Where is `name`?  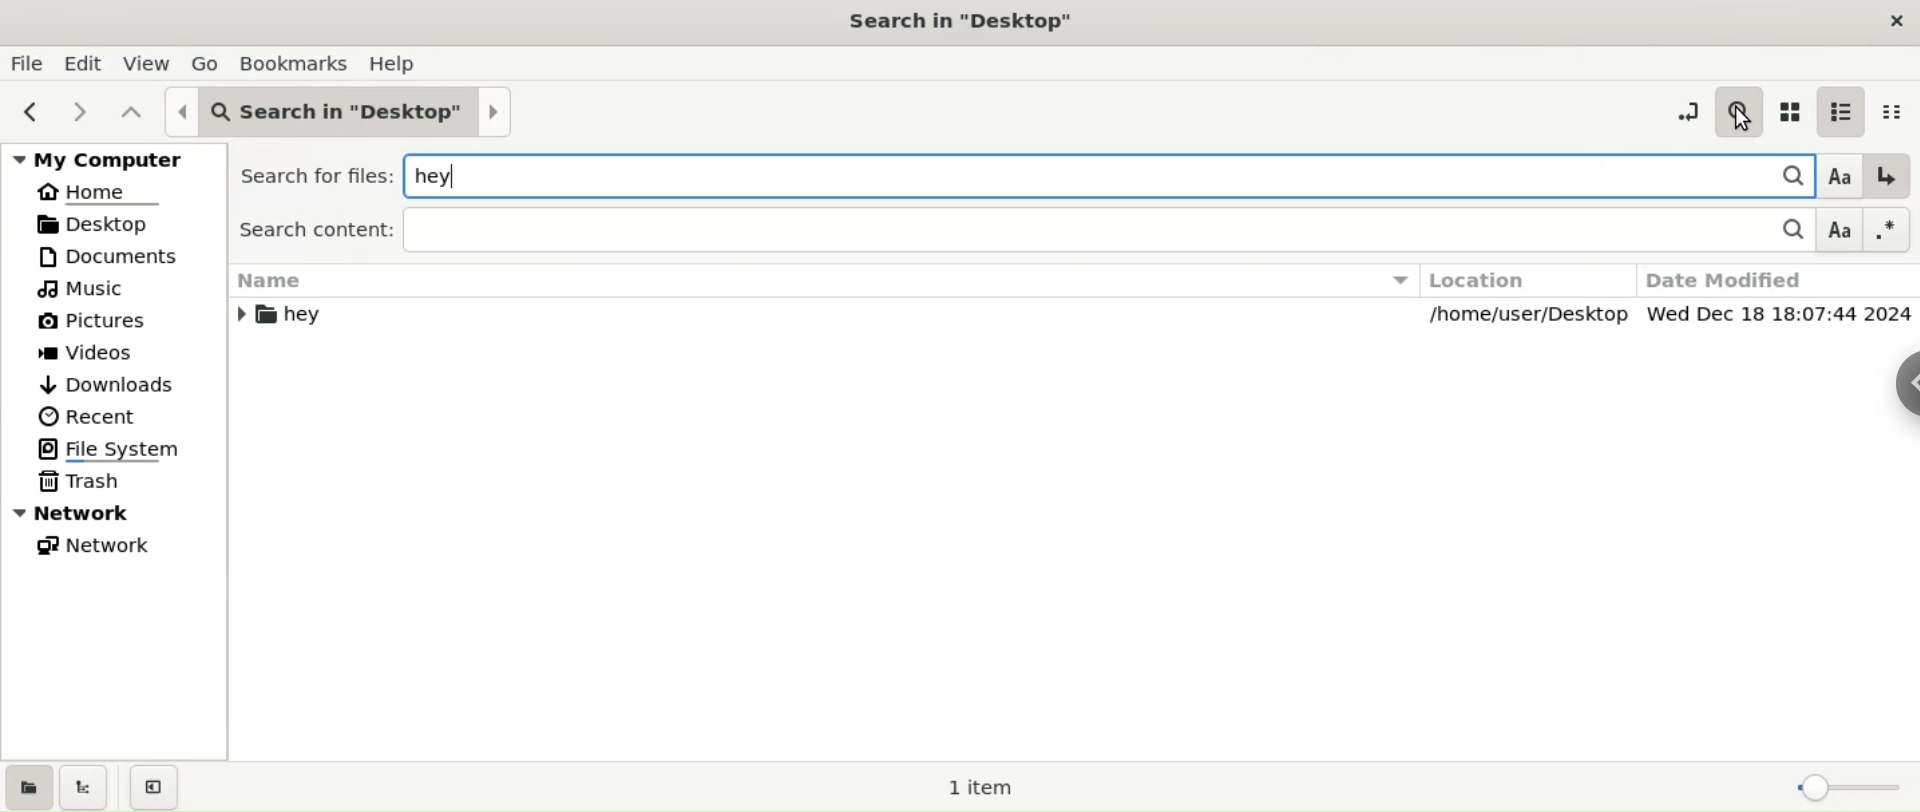 name is located at coordinates (819, 296).